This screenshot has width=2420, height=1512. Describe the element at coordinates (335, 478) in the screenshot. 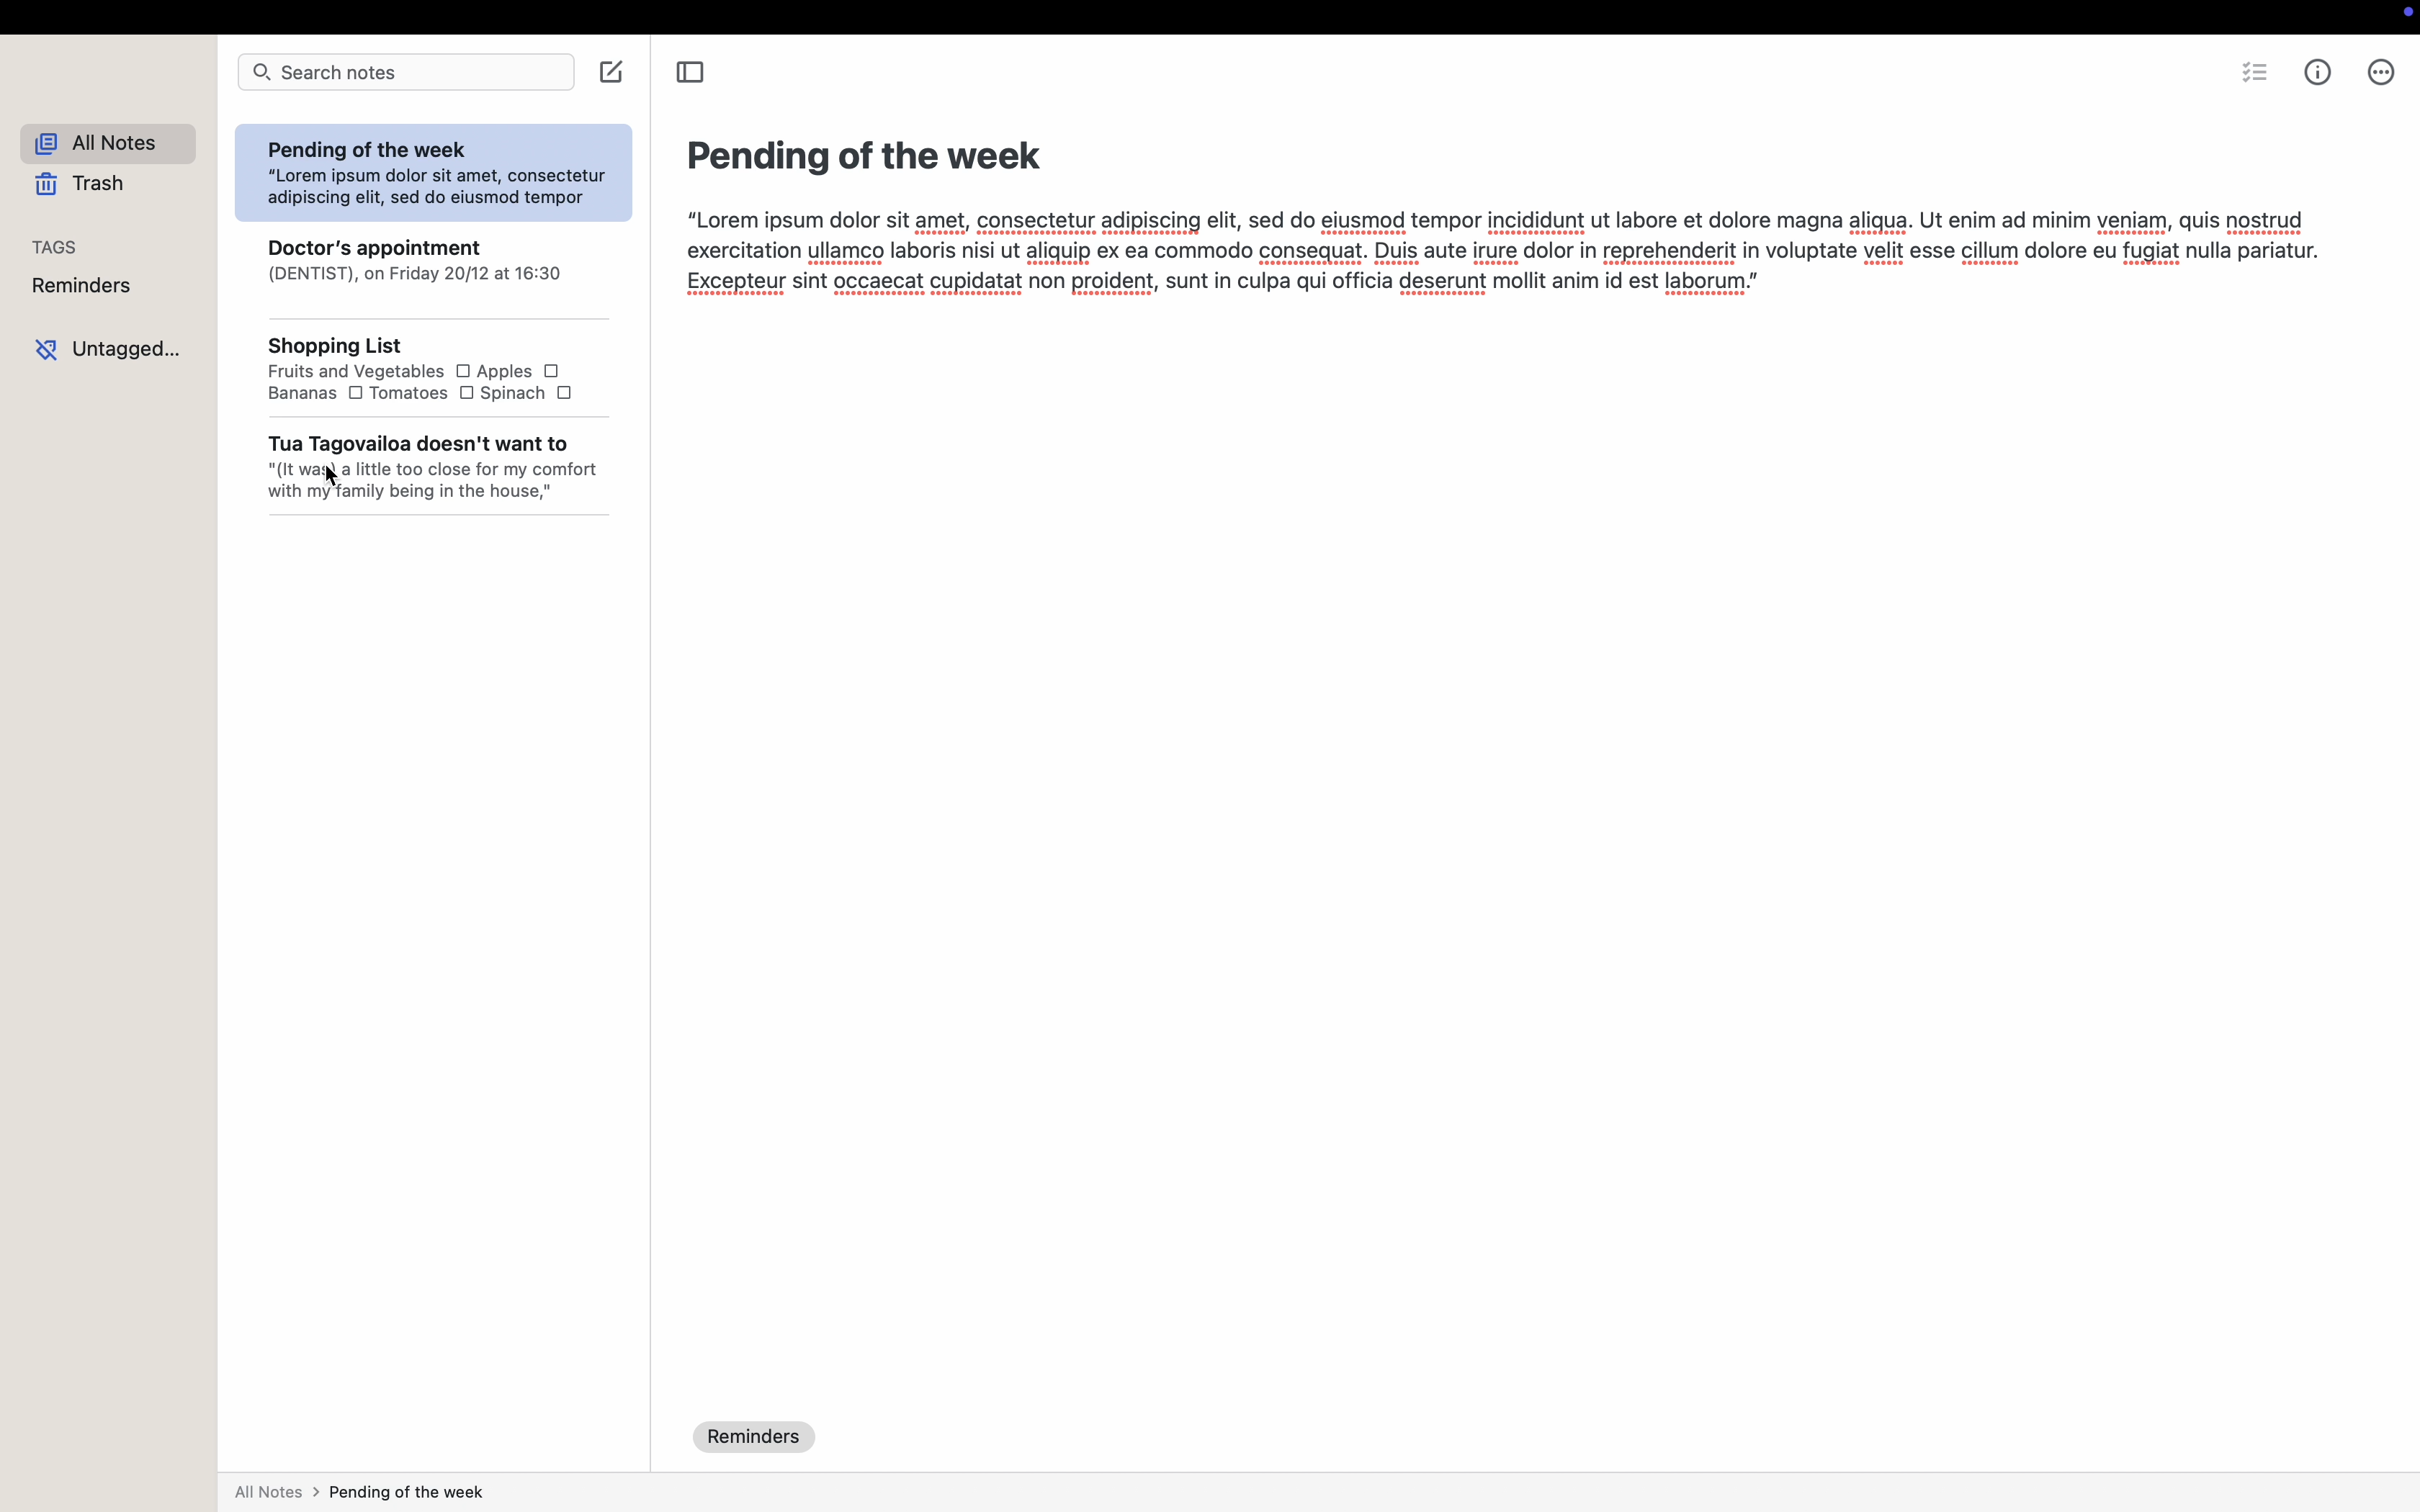

I see `cursor` at that location.